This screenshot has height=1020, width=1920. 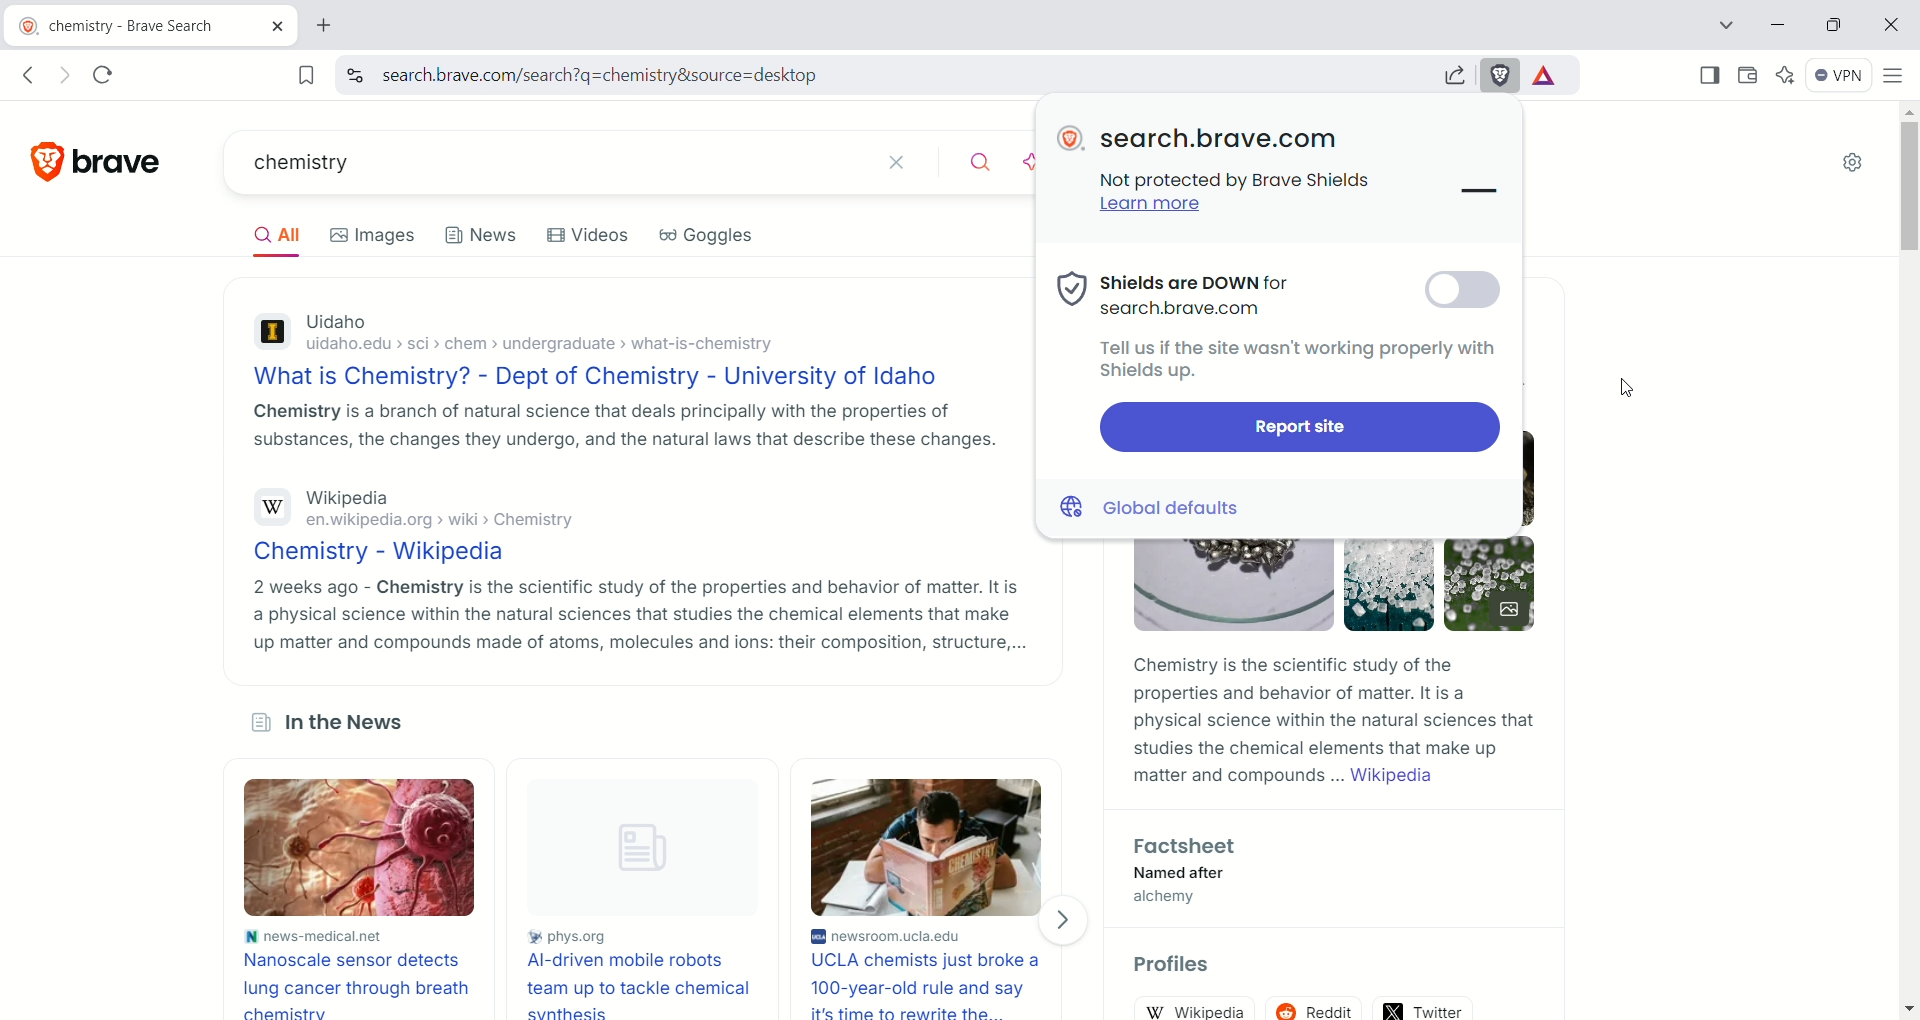 What do you see at coordinates (708, 235) in the screenshot?
I see `Goggles` at bounding box center [708, 235].